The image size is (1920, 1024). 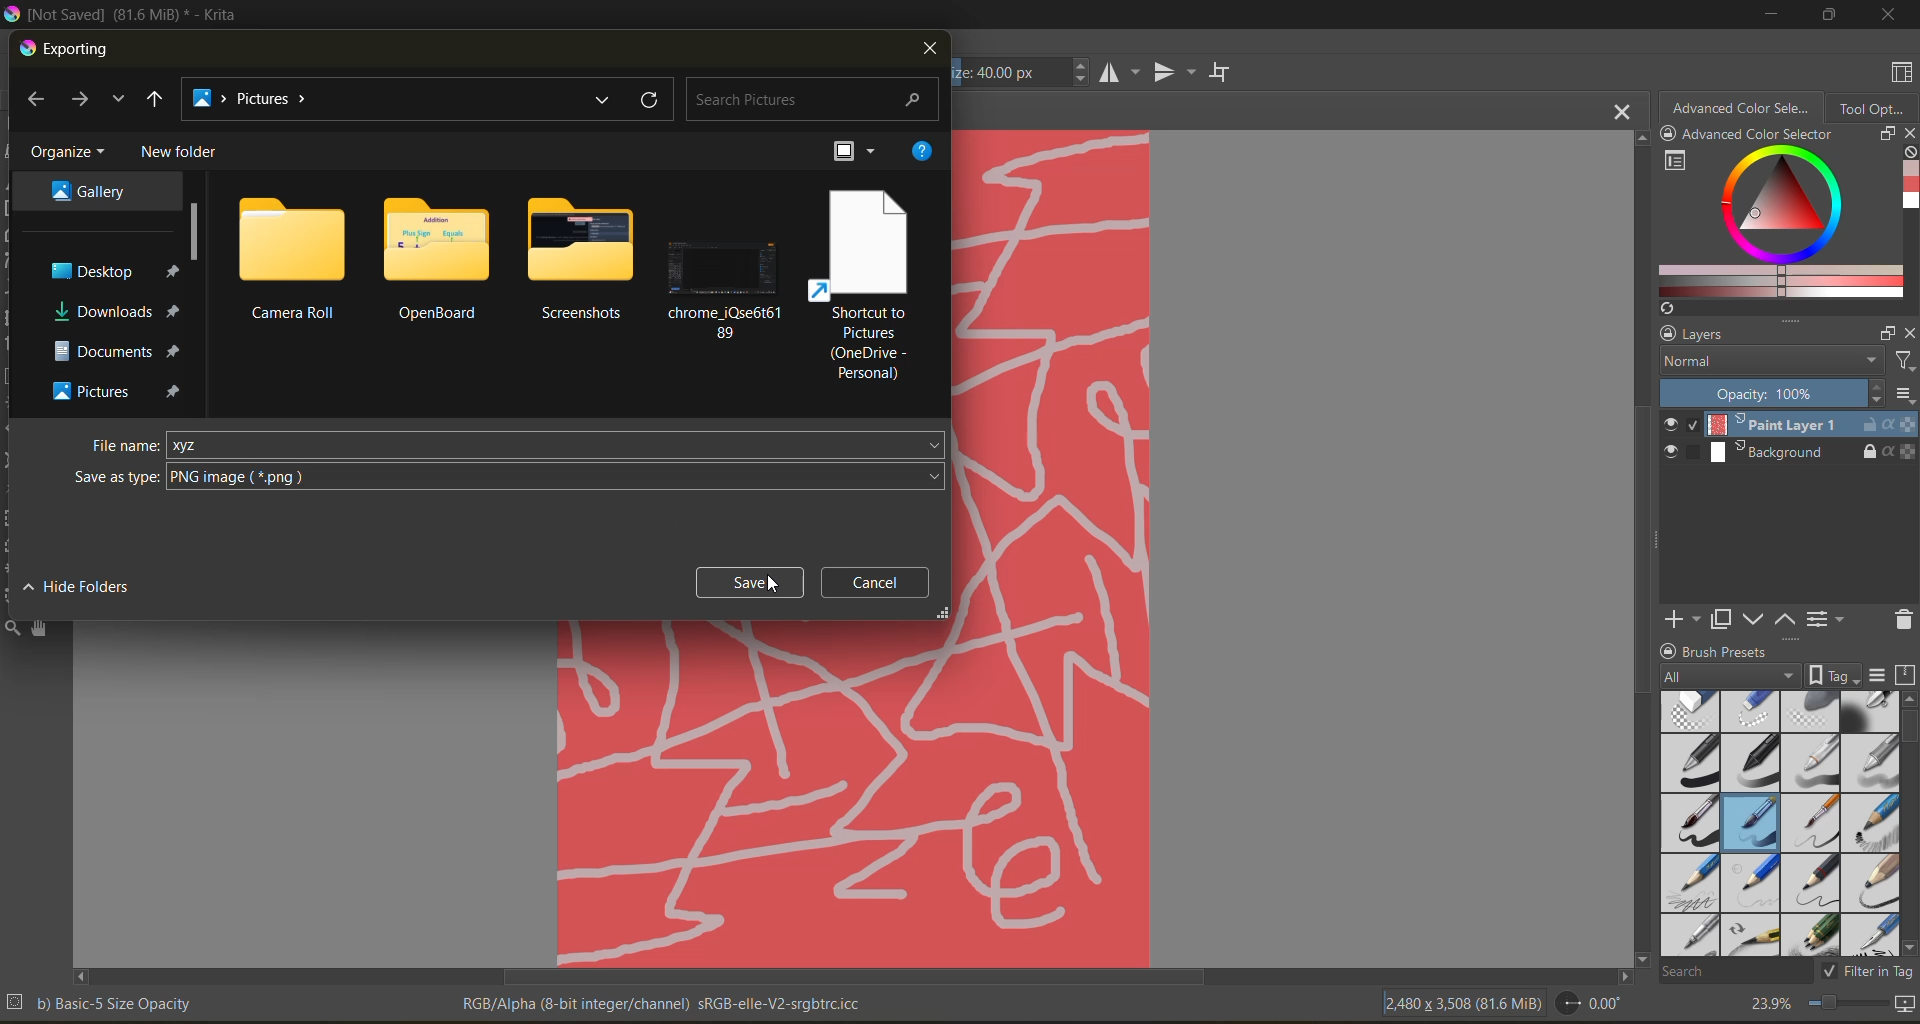 I want to click on layer, so click(x=1790, y=454).